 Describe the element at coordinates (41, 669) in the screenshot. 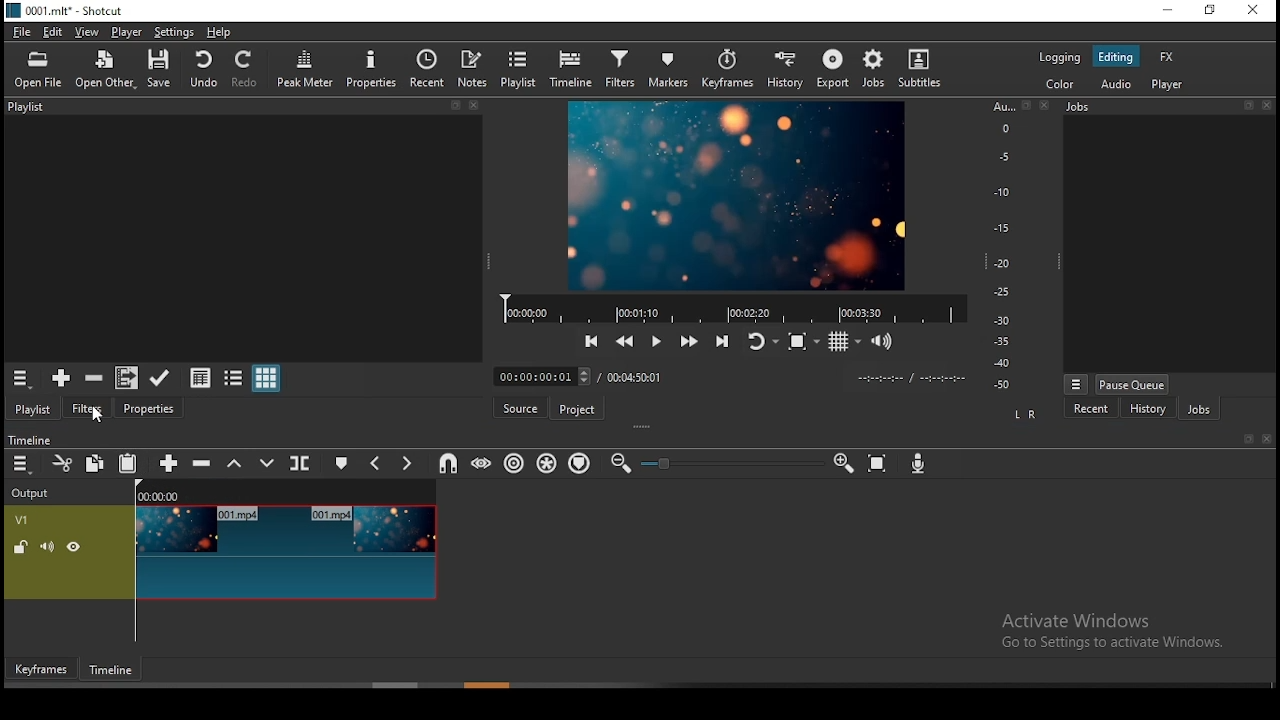

I see `keyframes` at that location.